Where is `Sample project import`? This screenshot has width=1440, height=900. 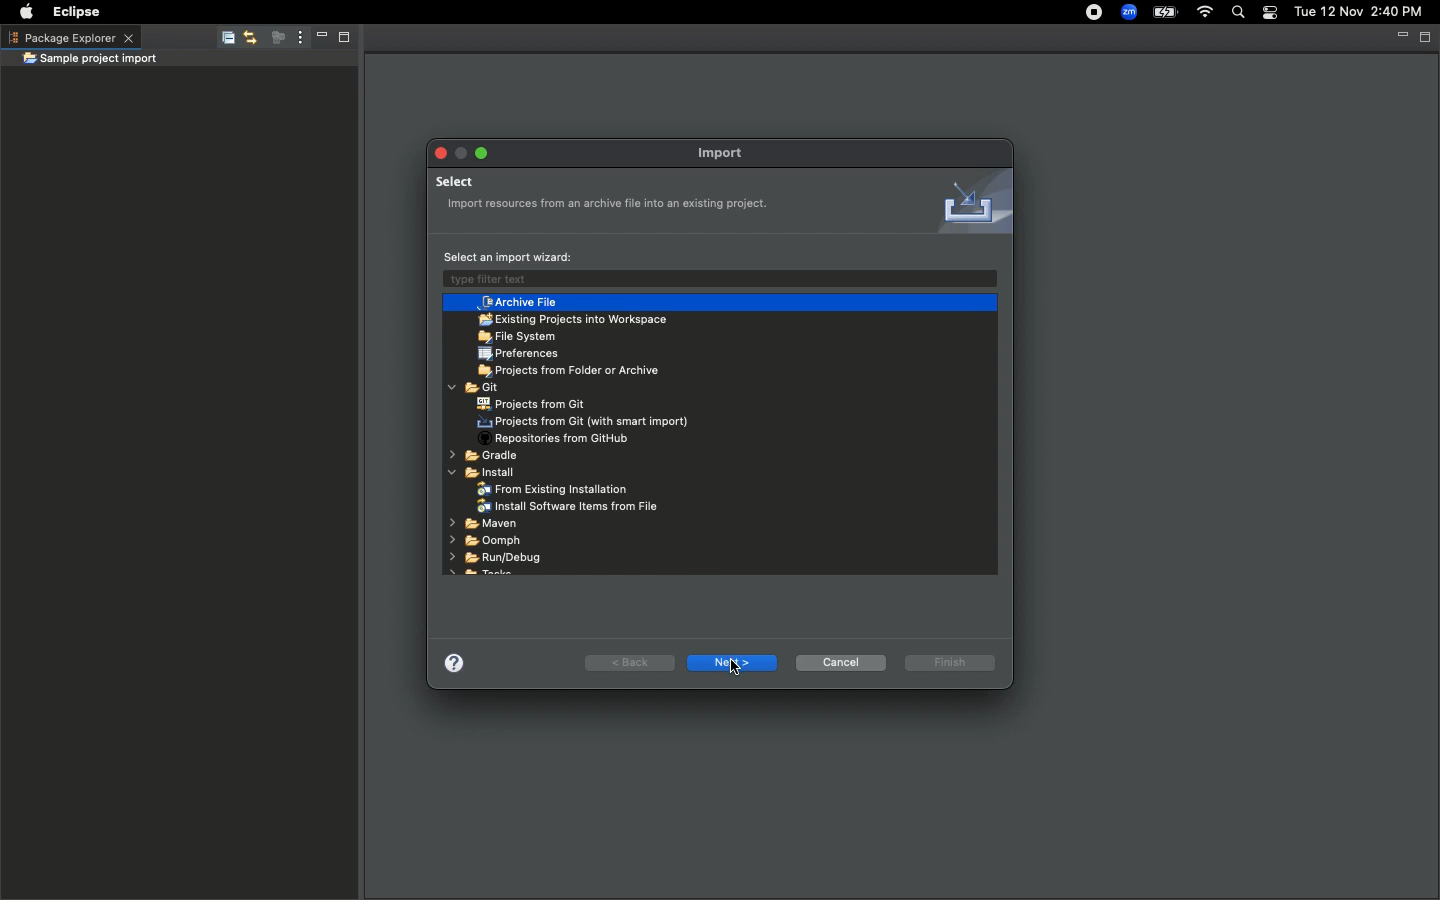 Sample project import is located at coordinates (90, 60).